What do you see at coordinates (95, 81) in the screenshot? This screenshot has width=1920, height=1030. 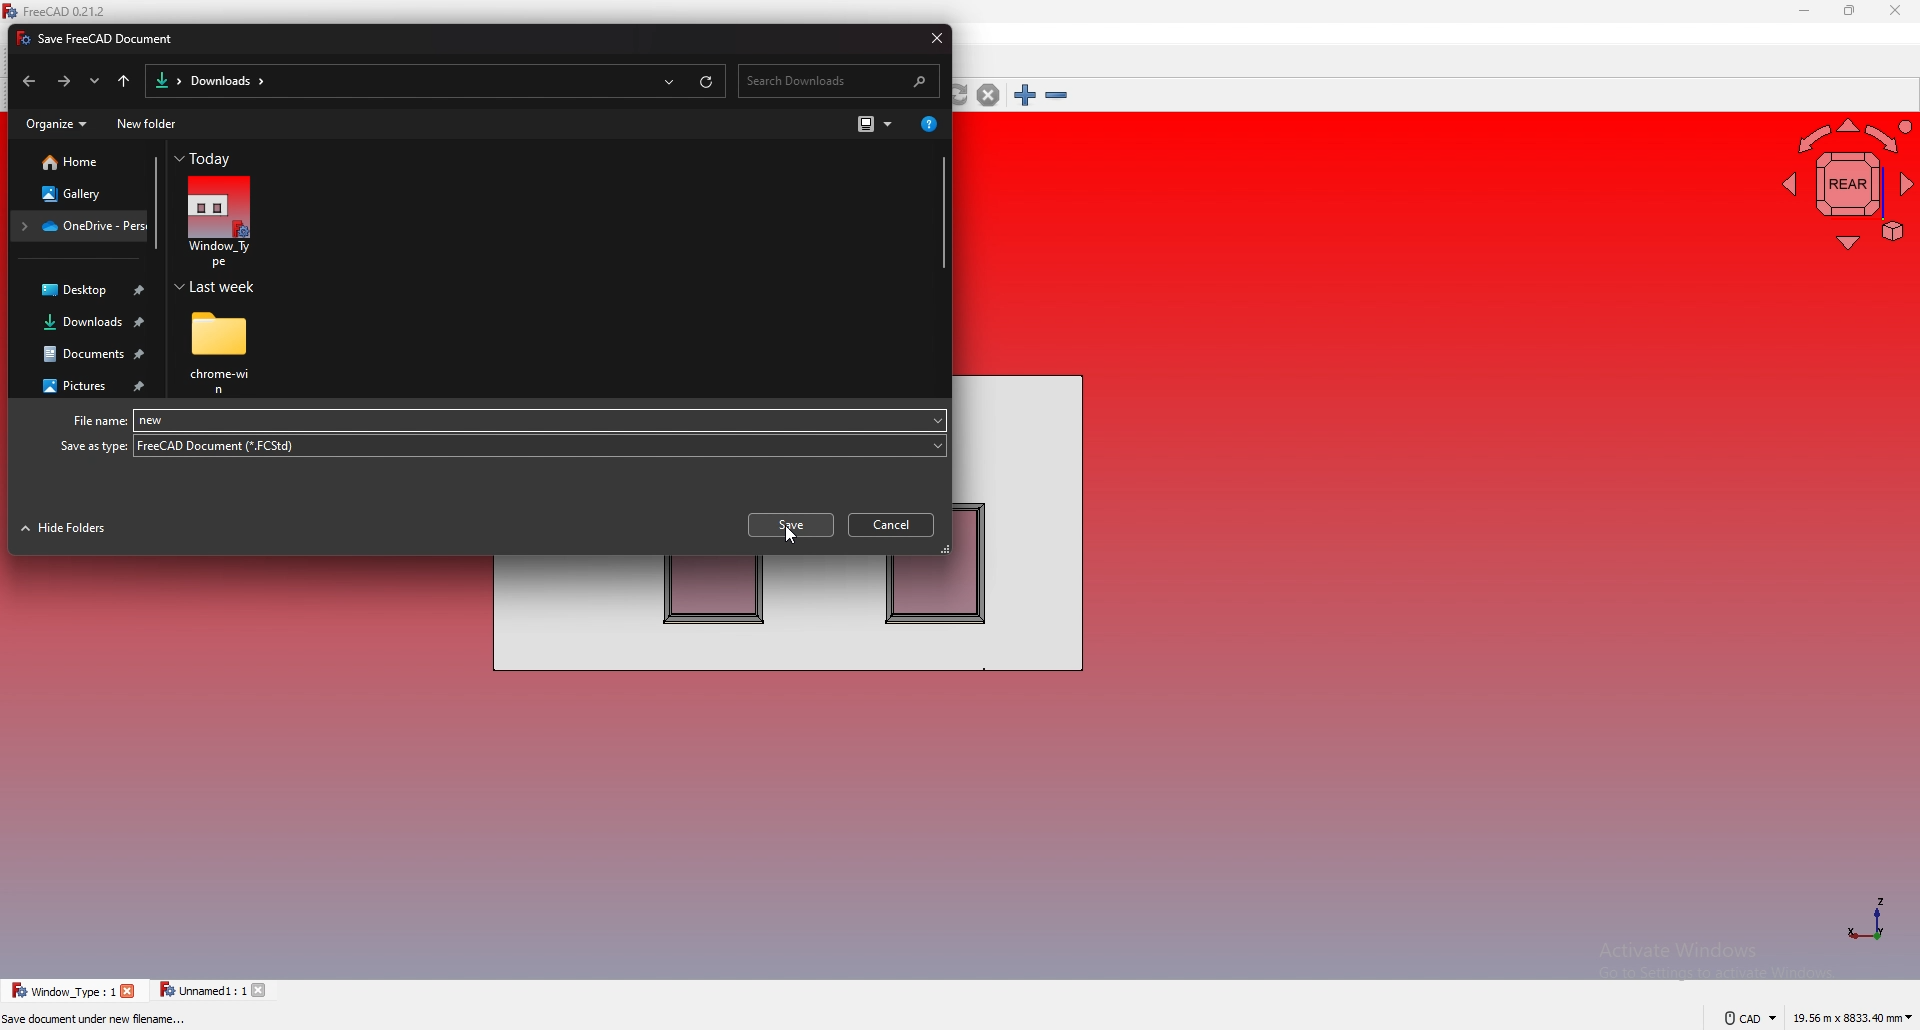 I see `recent` at bounding box center [95, 81].